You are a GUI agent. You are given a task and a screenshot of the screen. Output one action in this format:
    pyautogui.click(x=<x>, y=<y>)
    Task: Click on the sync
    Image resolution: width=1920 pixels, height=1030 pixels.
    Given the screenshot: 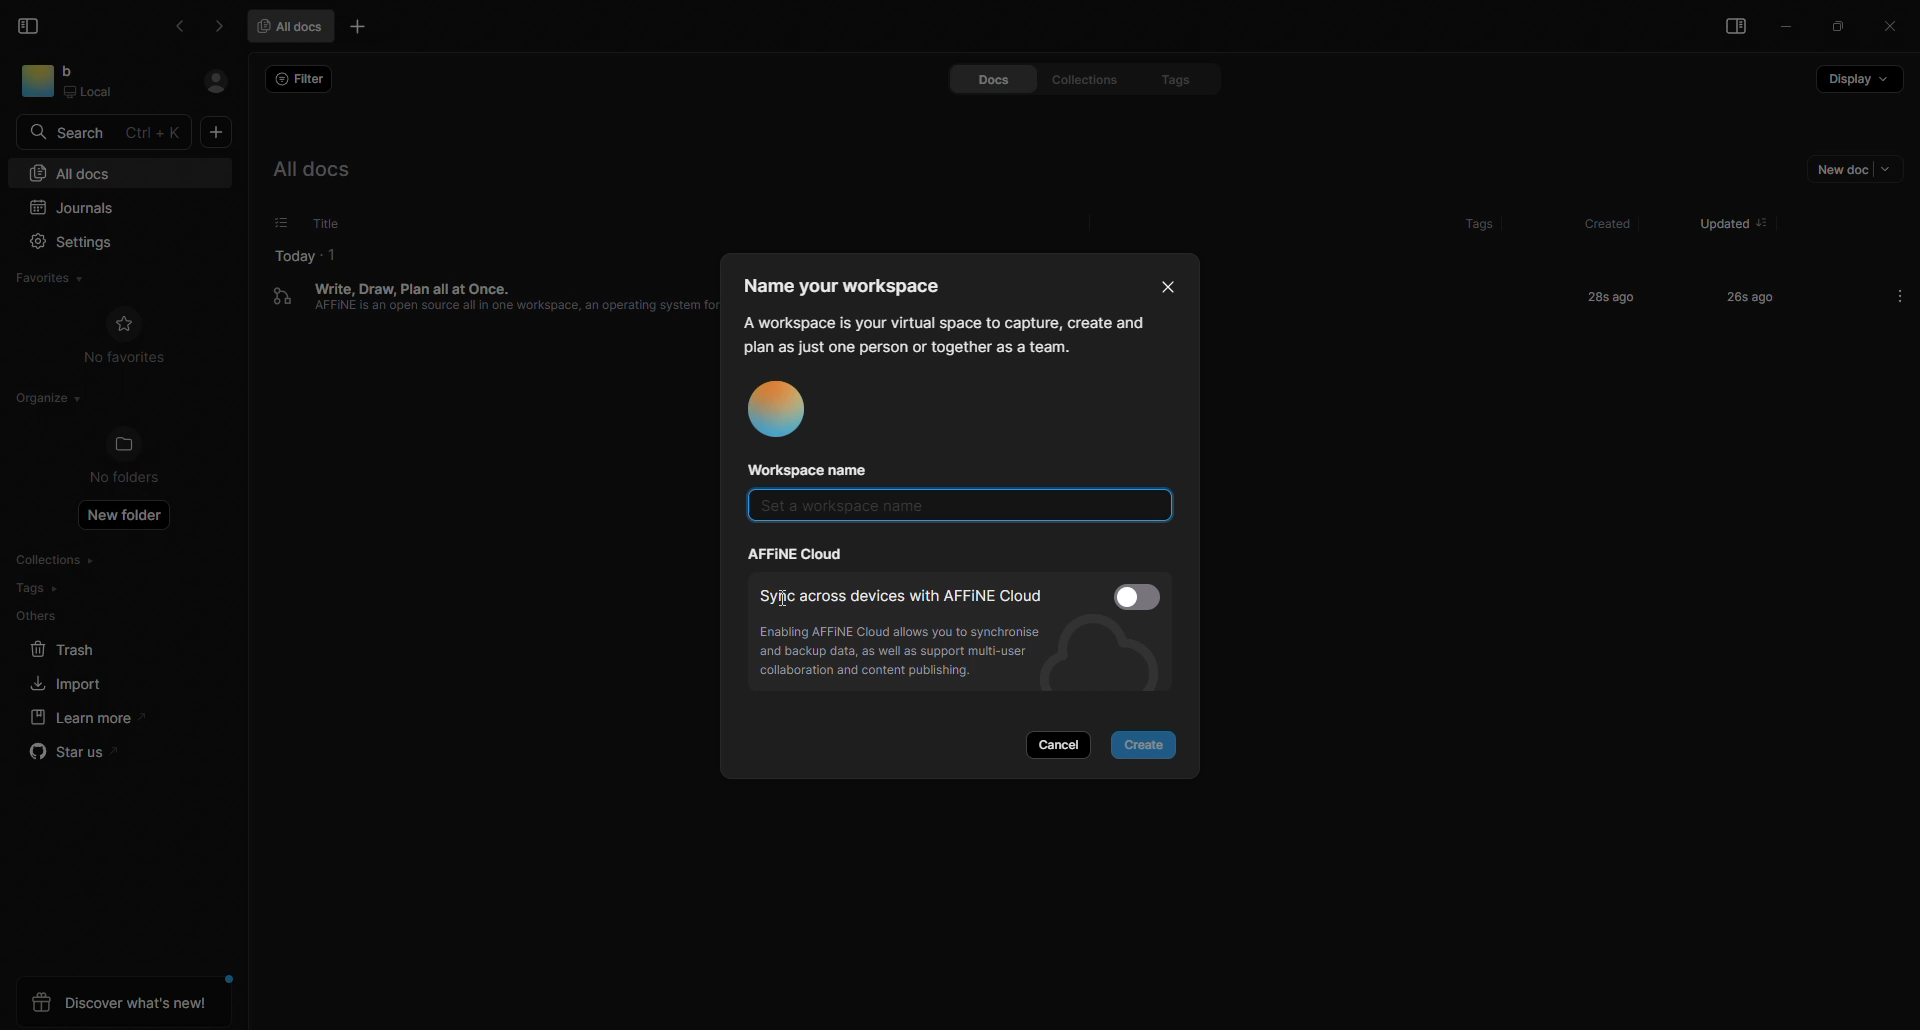 What is the action you would take?
    pyautogui.click(x=902, y=594)
    